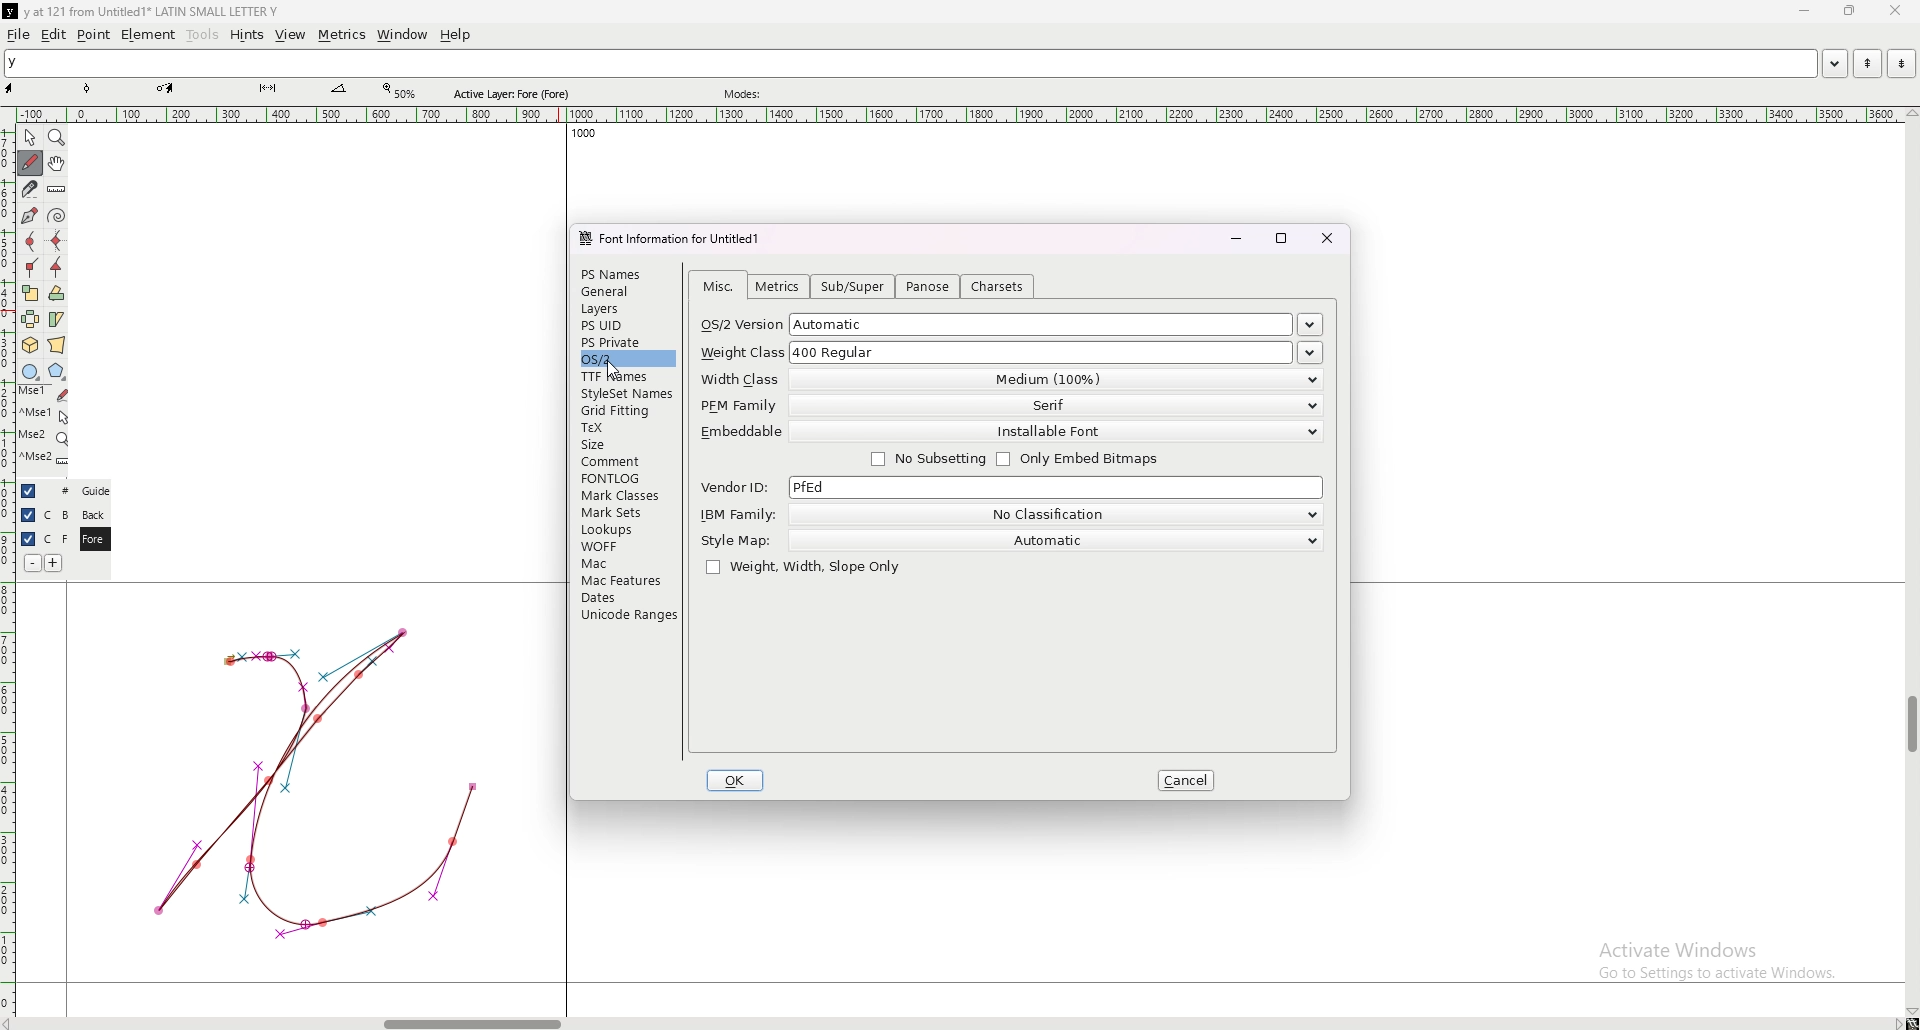  Describe the element at coordinates (1012, 488) in the screenshot. I see `vendor id pfed` at that location.